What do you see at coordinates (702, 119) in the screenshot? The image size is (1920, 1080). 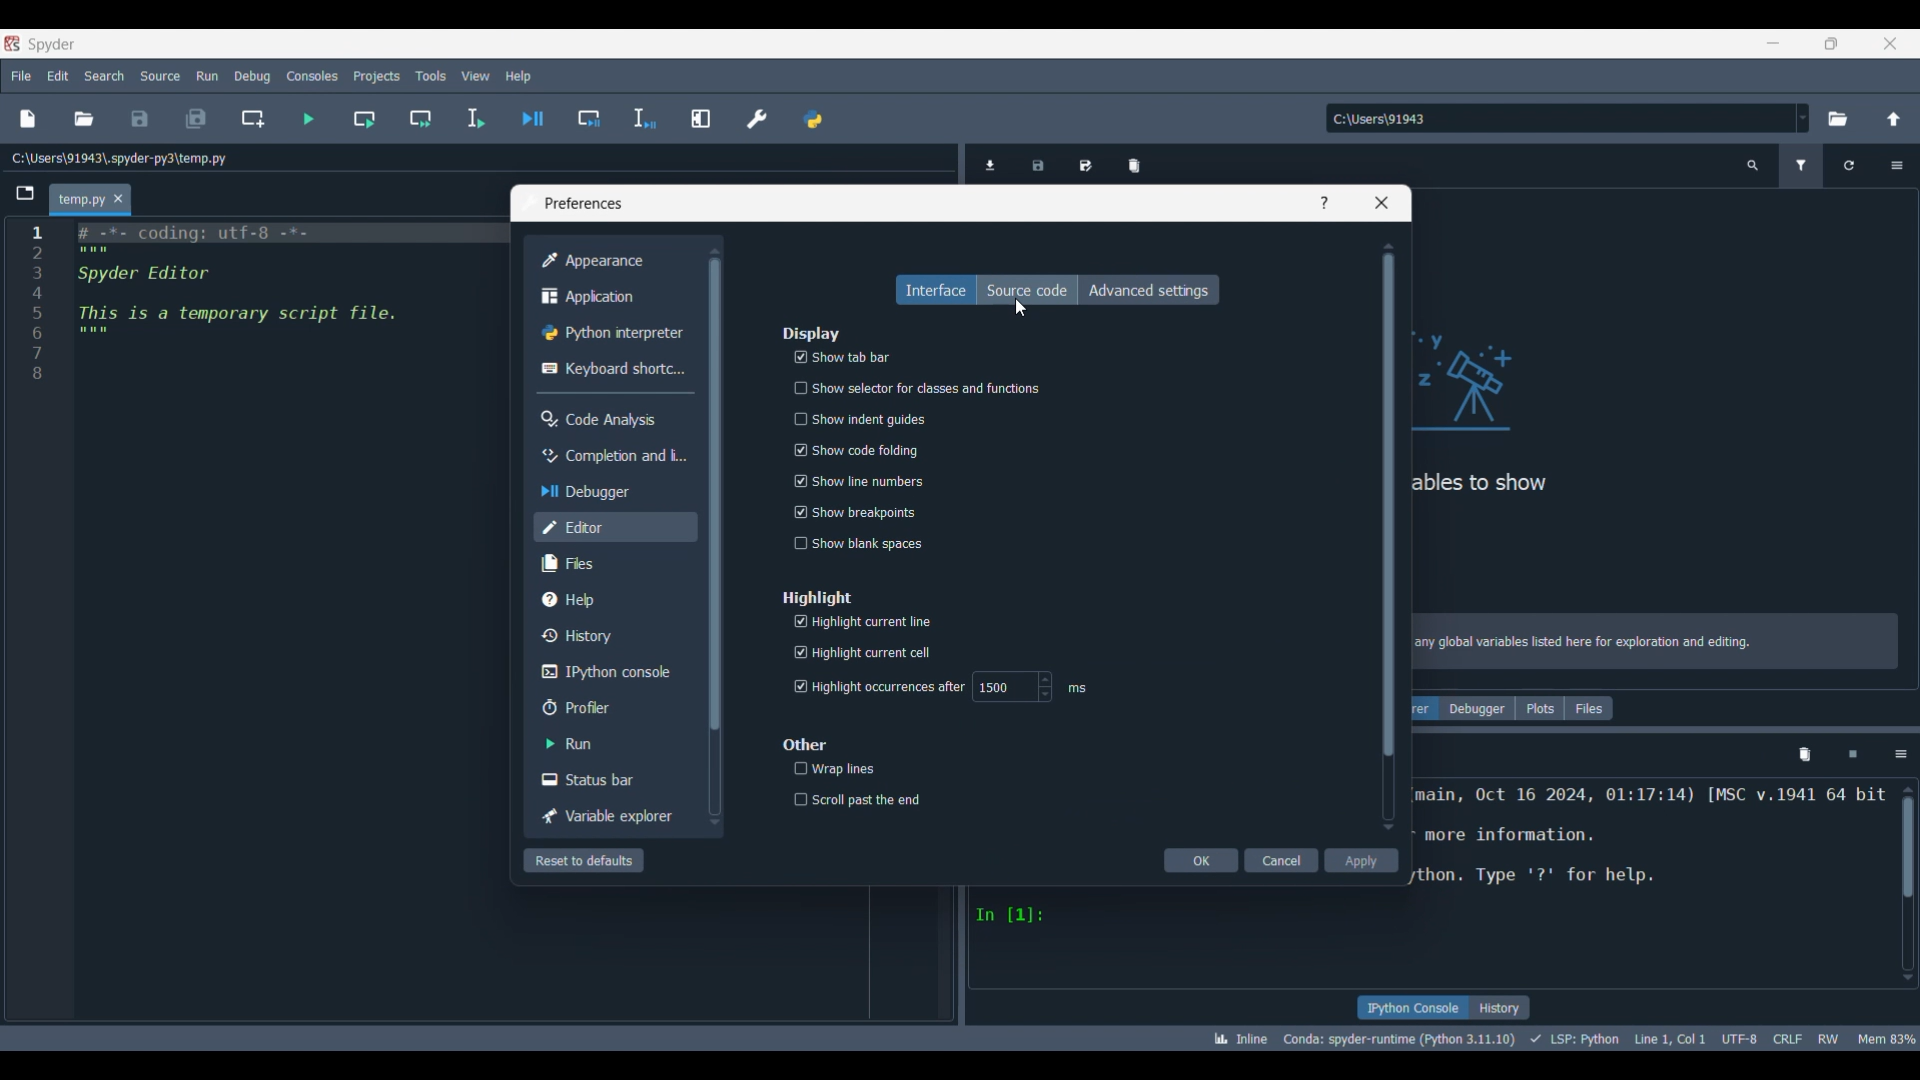 I see `Maximize current pane` at bounding box center [702, 119].